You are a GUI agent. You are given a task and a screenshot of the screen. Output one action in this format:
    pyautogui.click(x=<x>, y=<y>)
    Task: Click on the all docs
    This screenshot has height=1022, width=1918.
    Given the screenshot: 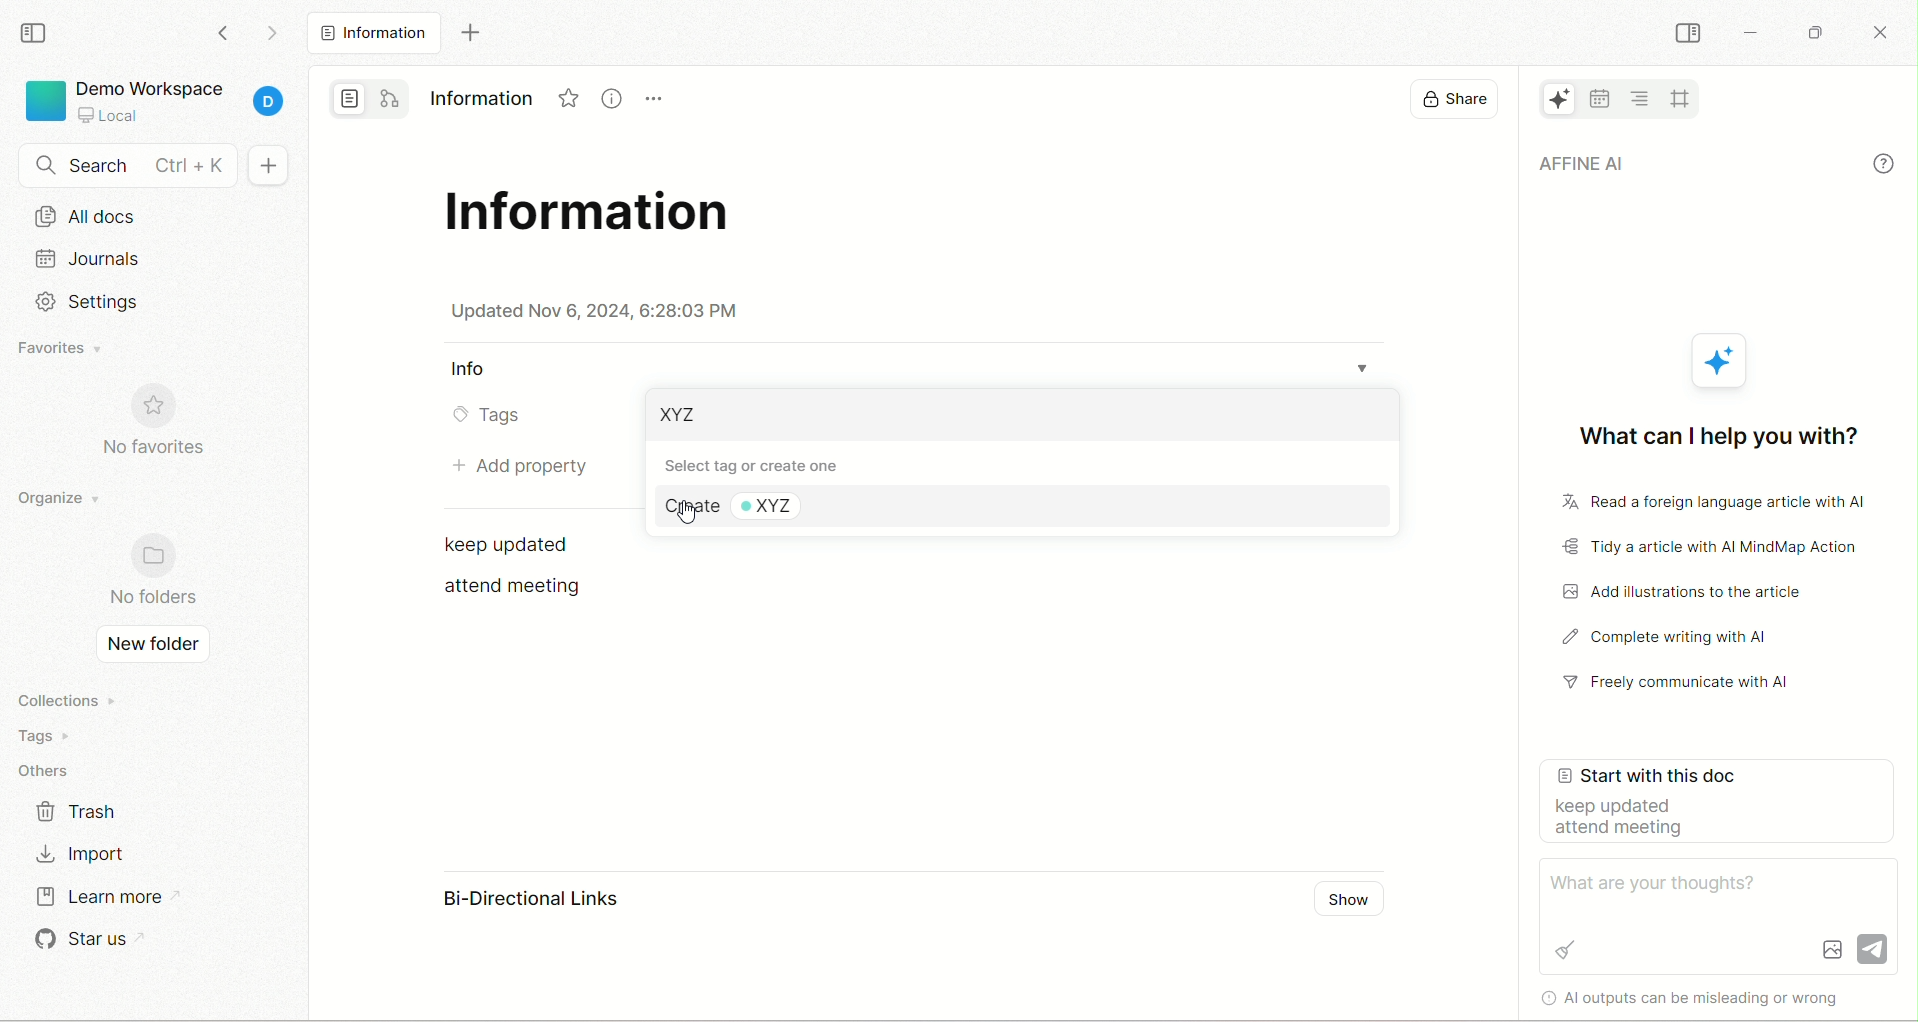 What is the action you would take?
    pyautogui.click(x=373, y=33)
    